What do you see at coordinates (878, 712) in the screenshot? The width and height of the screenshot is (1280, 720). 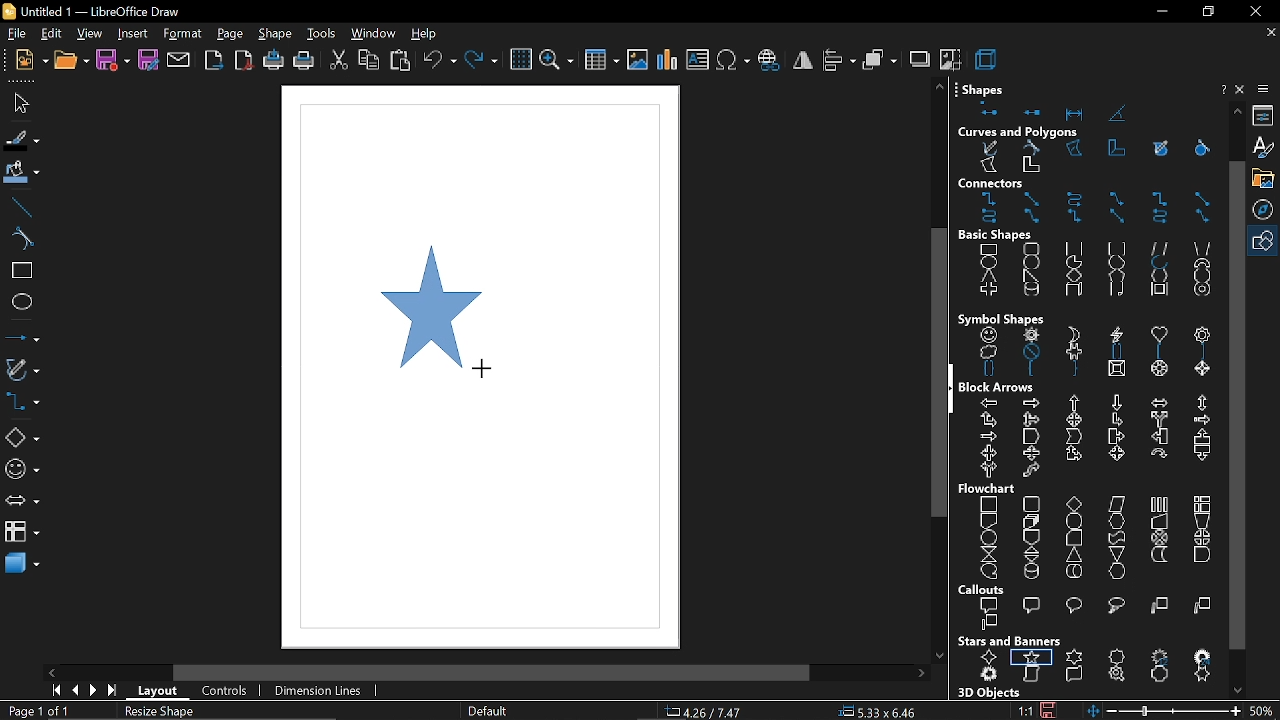 I see `position` at bounding box center [878, 712].